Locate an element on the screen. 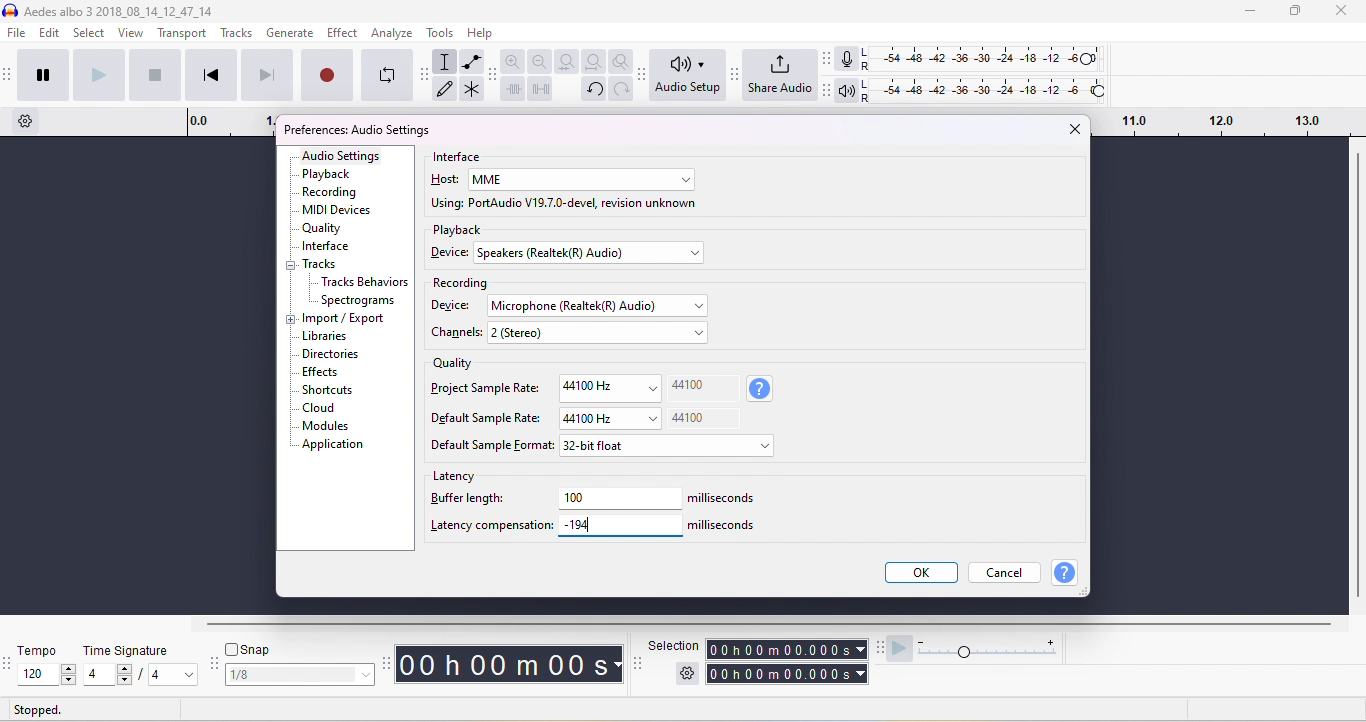  skip to end is located at coordinates (266, 74).